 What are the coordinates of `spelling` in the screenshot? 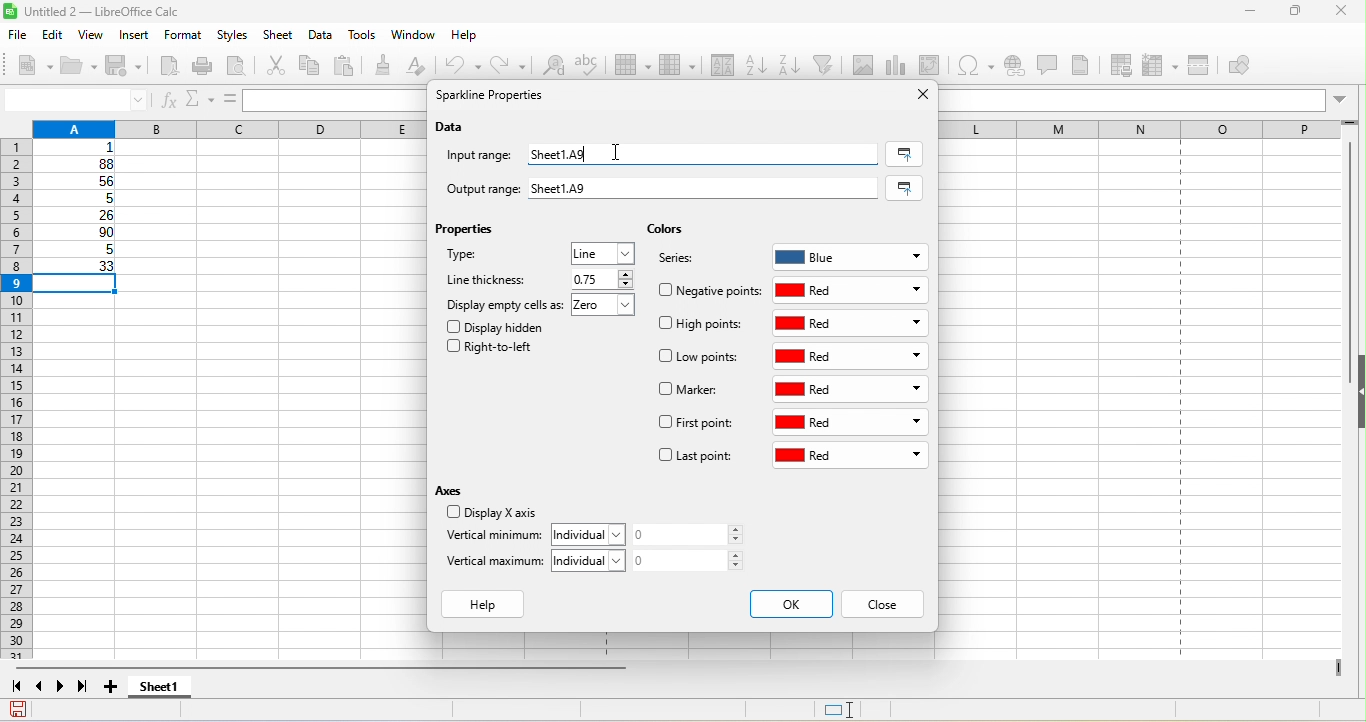 It's located at (593, 70).